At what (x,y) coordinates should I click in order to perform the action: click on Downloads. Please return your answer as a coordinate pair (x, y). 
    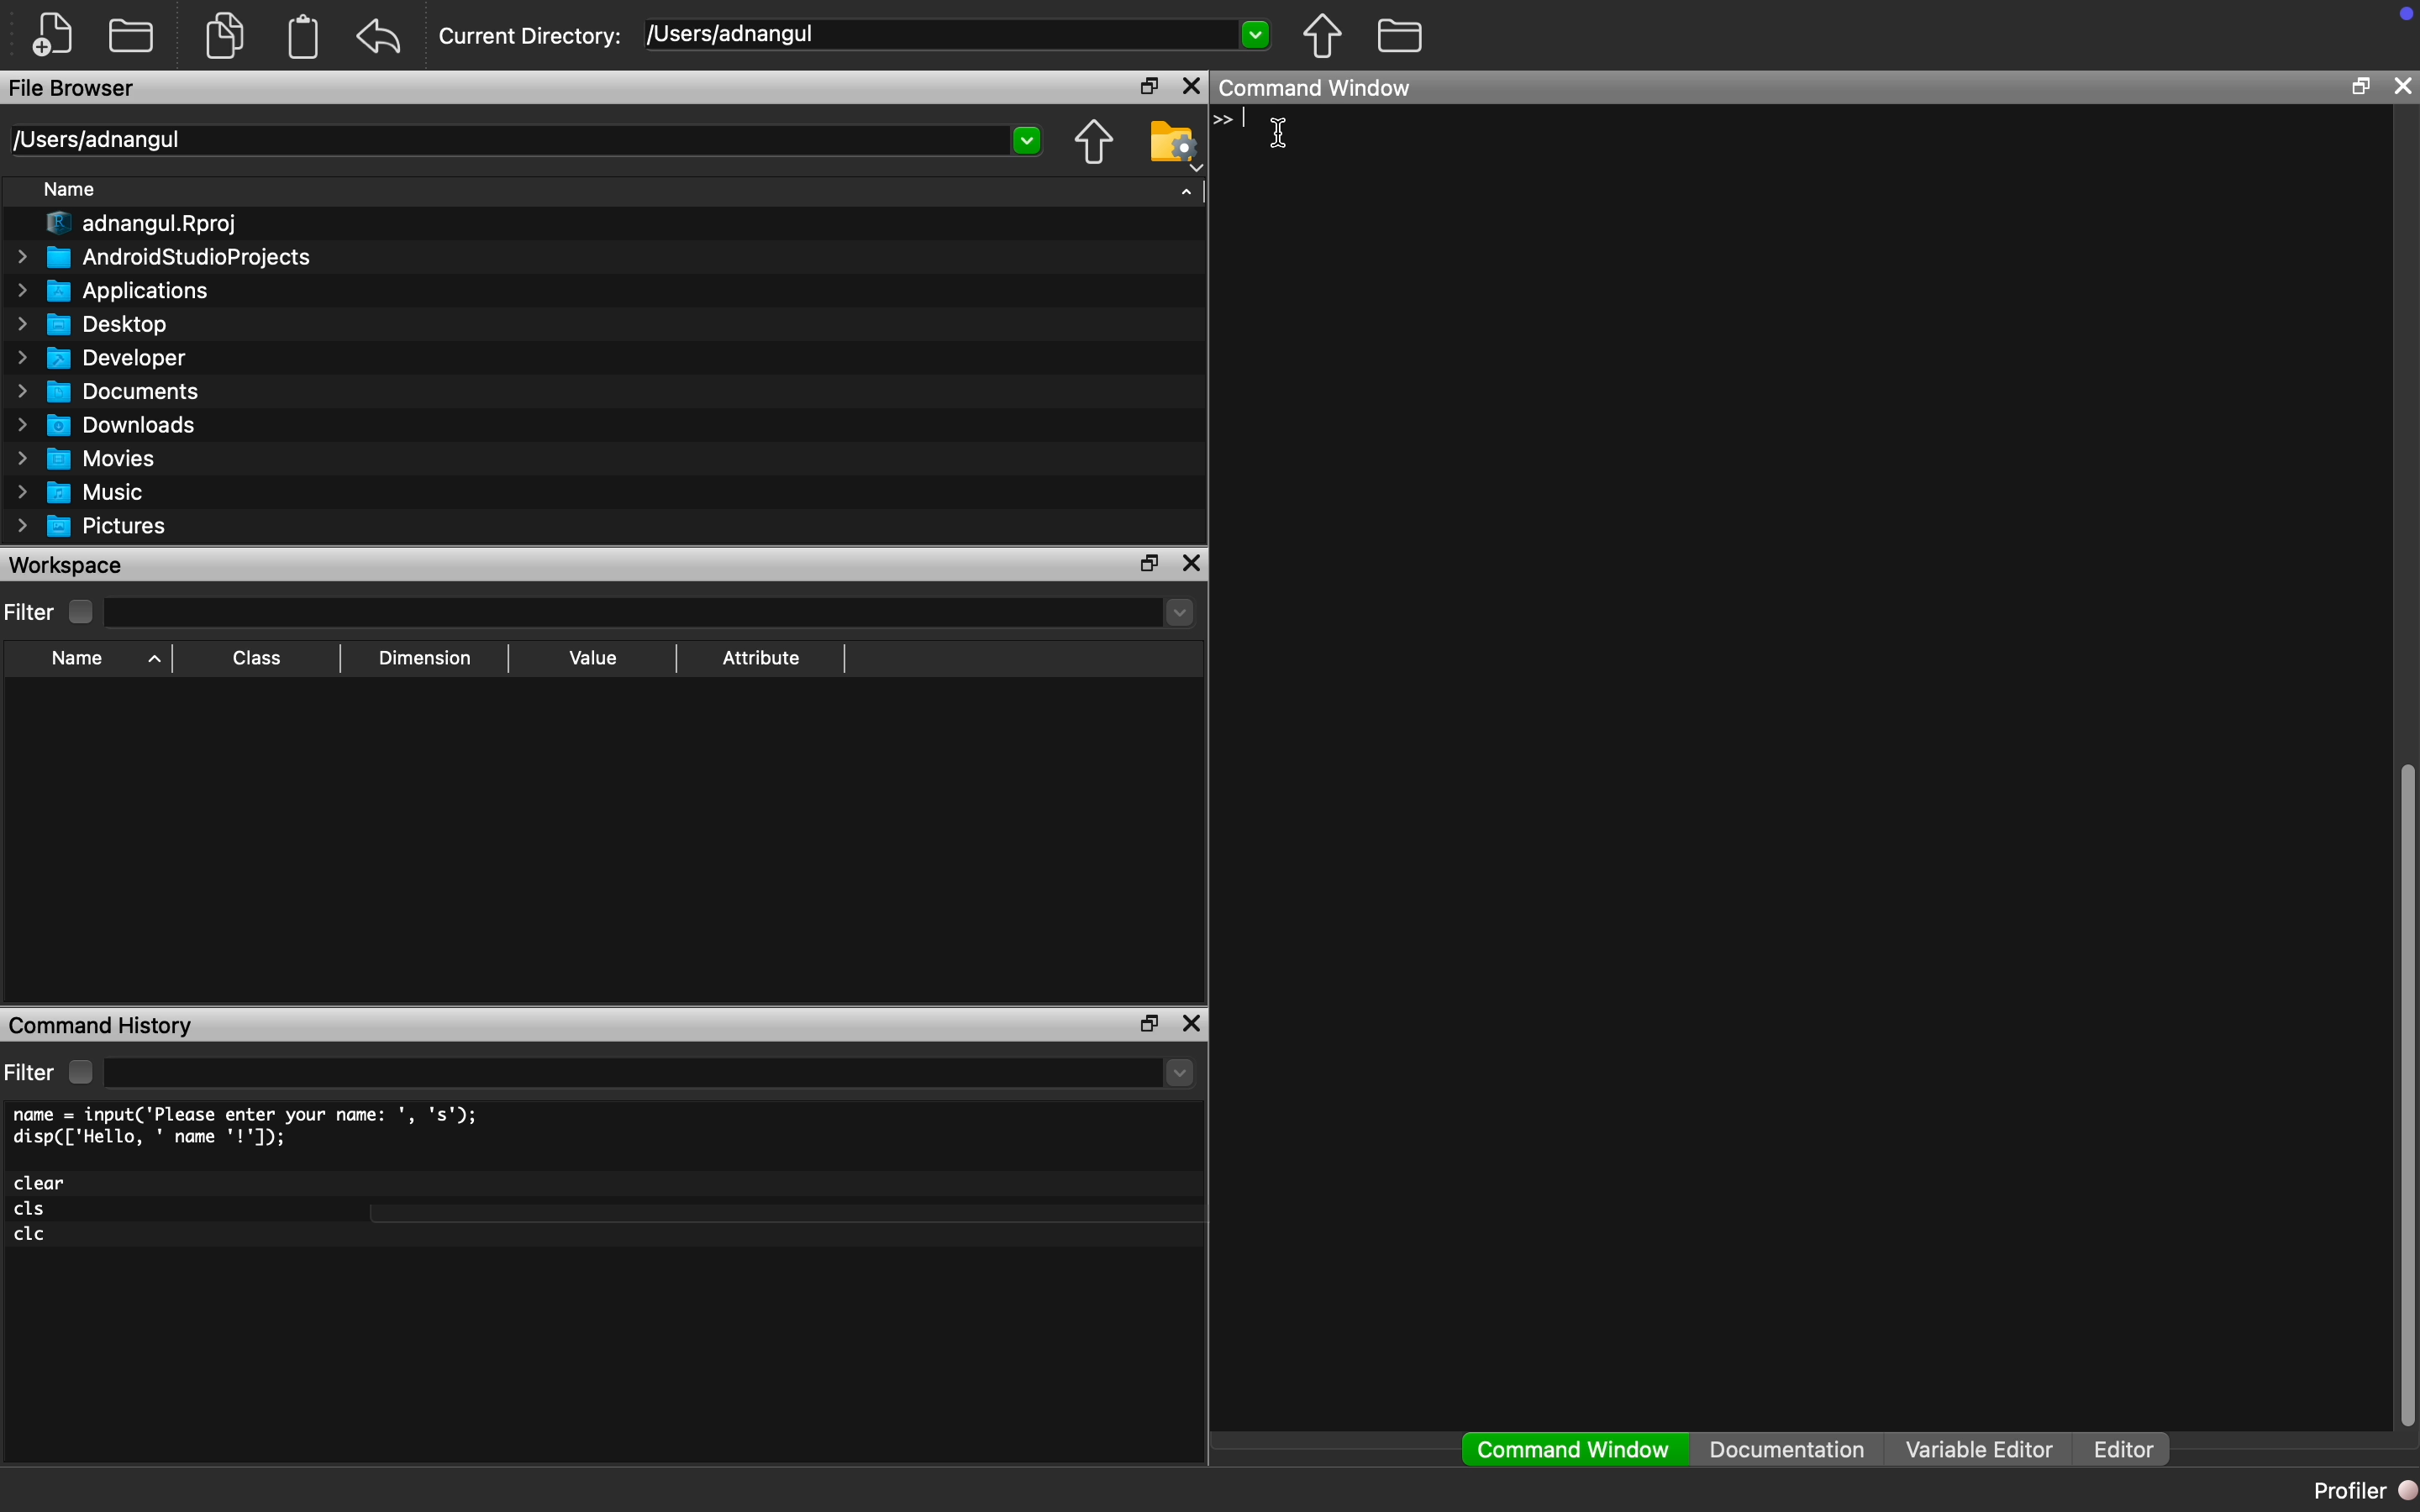
    Looking at the image, I should click on (109, 424).